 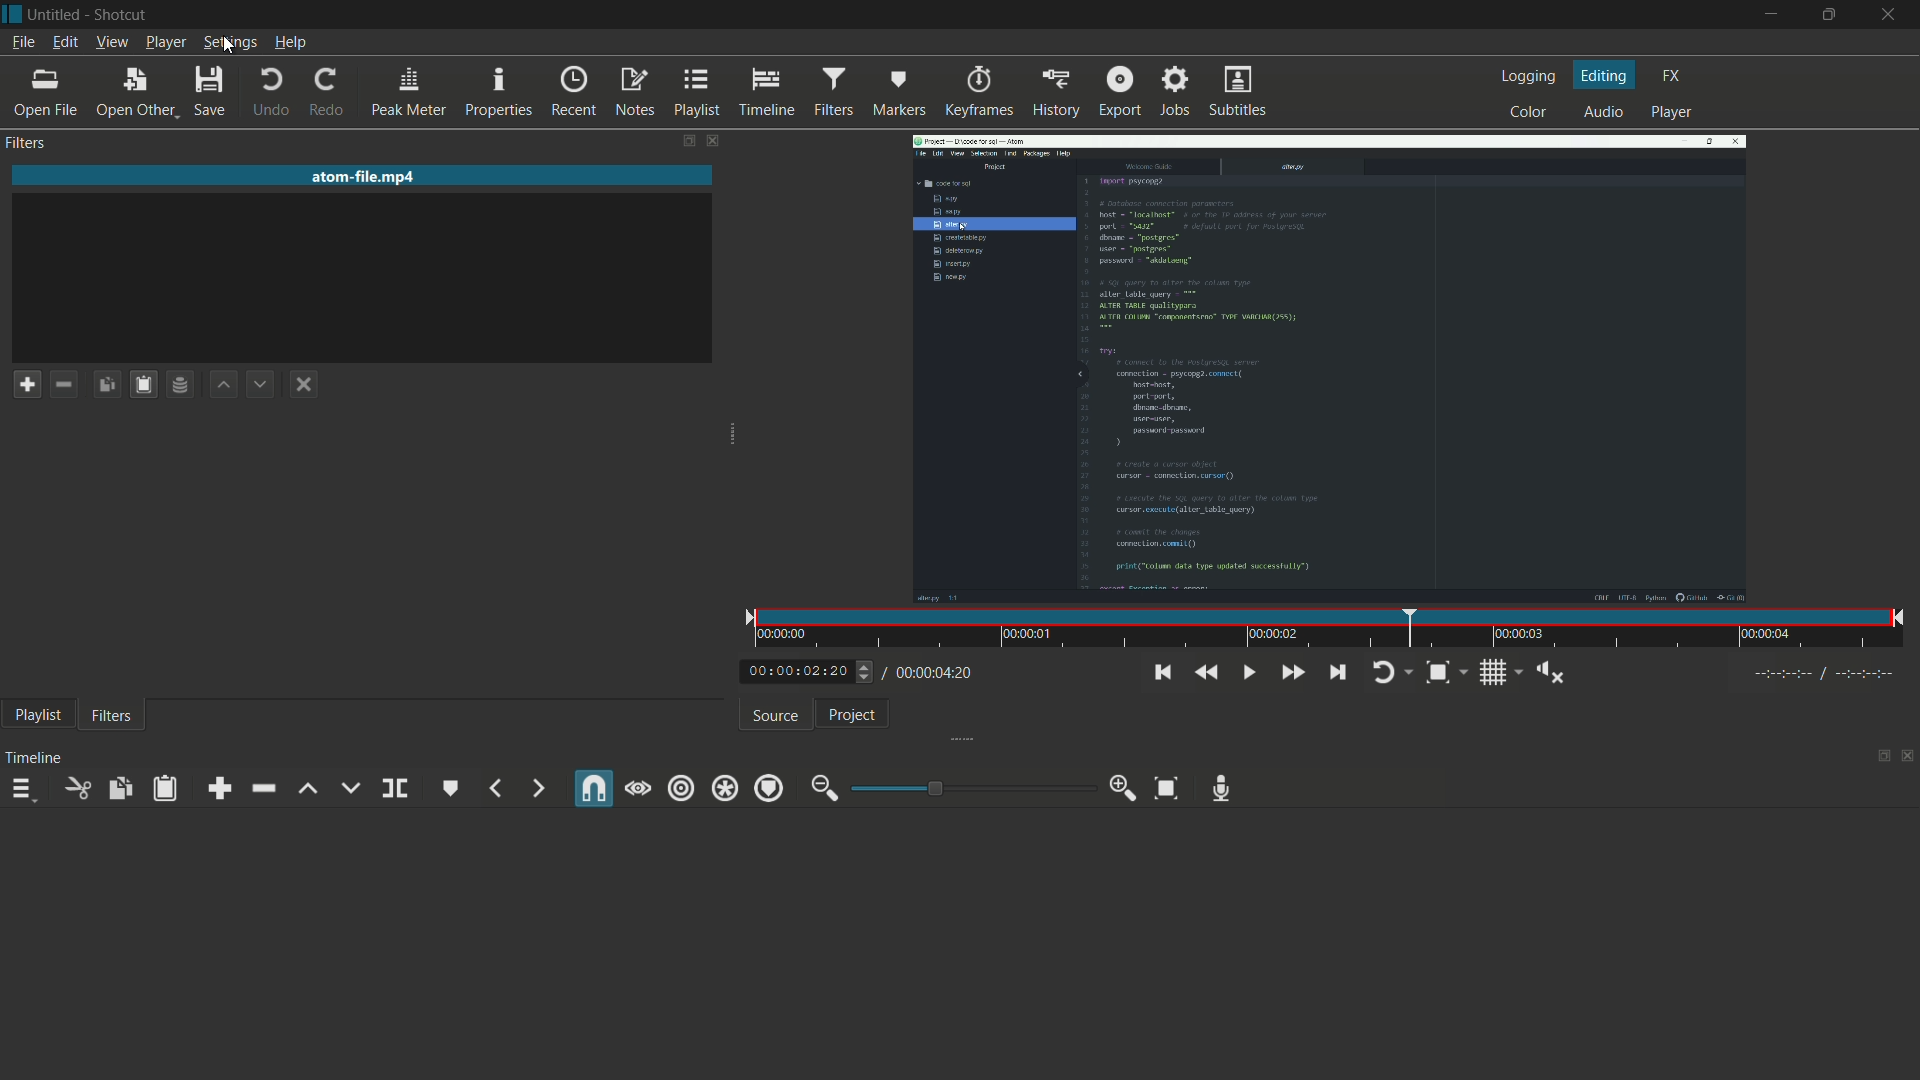 What do you see at coordinates (348, 786) in the screenshot?
I see `overwrite` at bounding box center [348, 786].